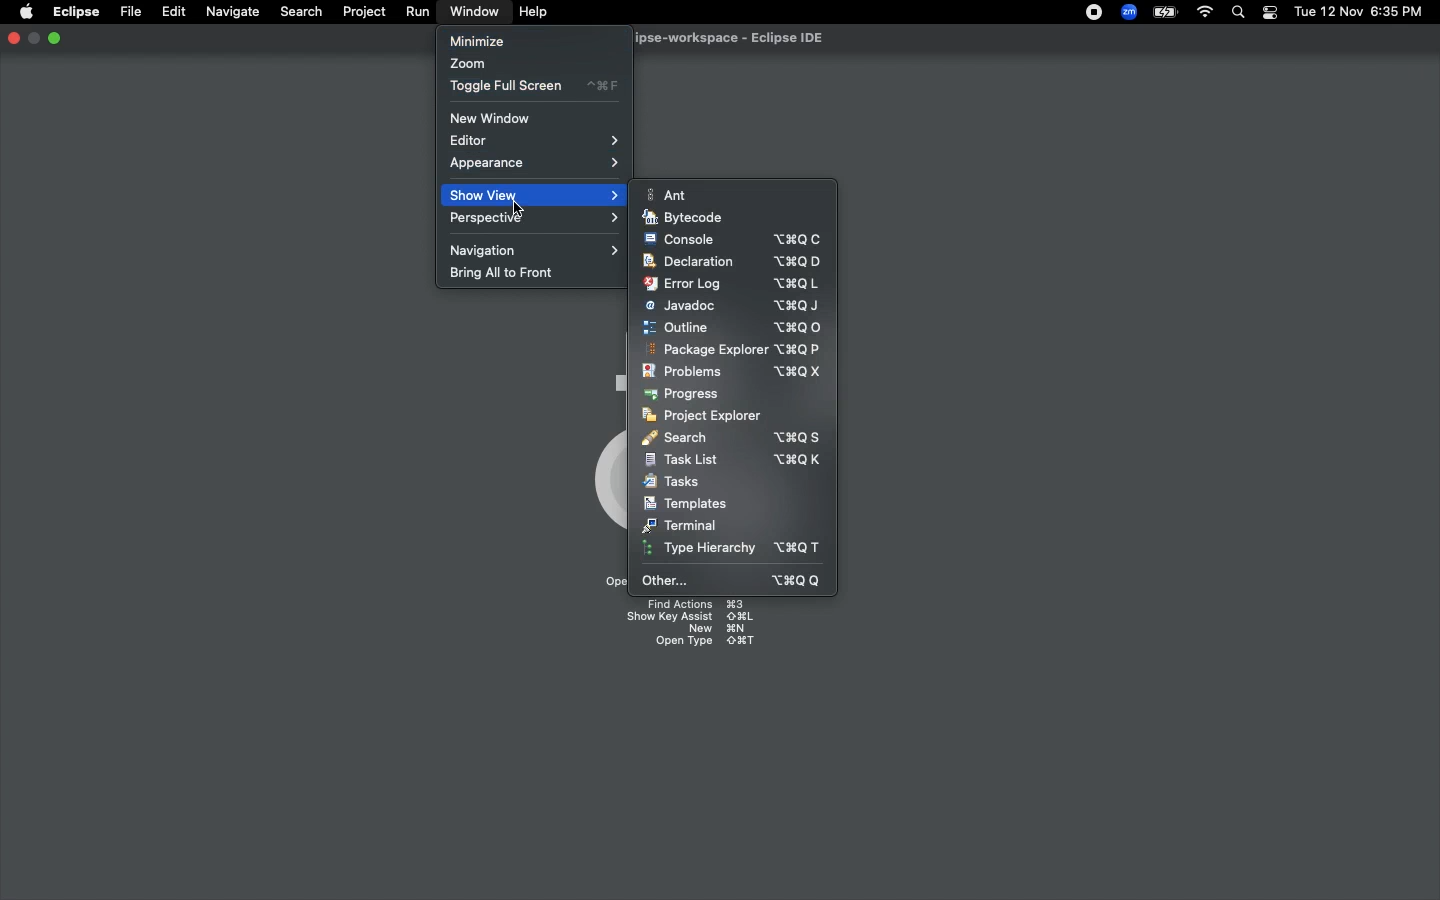  What do you see at coordinates (12, 40) in the screenshot?
I see `Close` at bounding box center [12, 40].